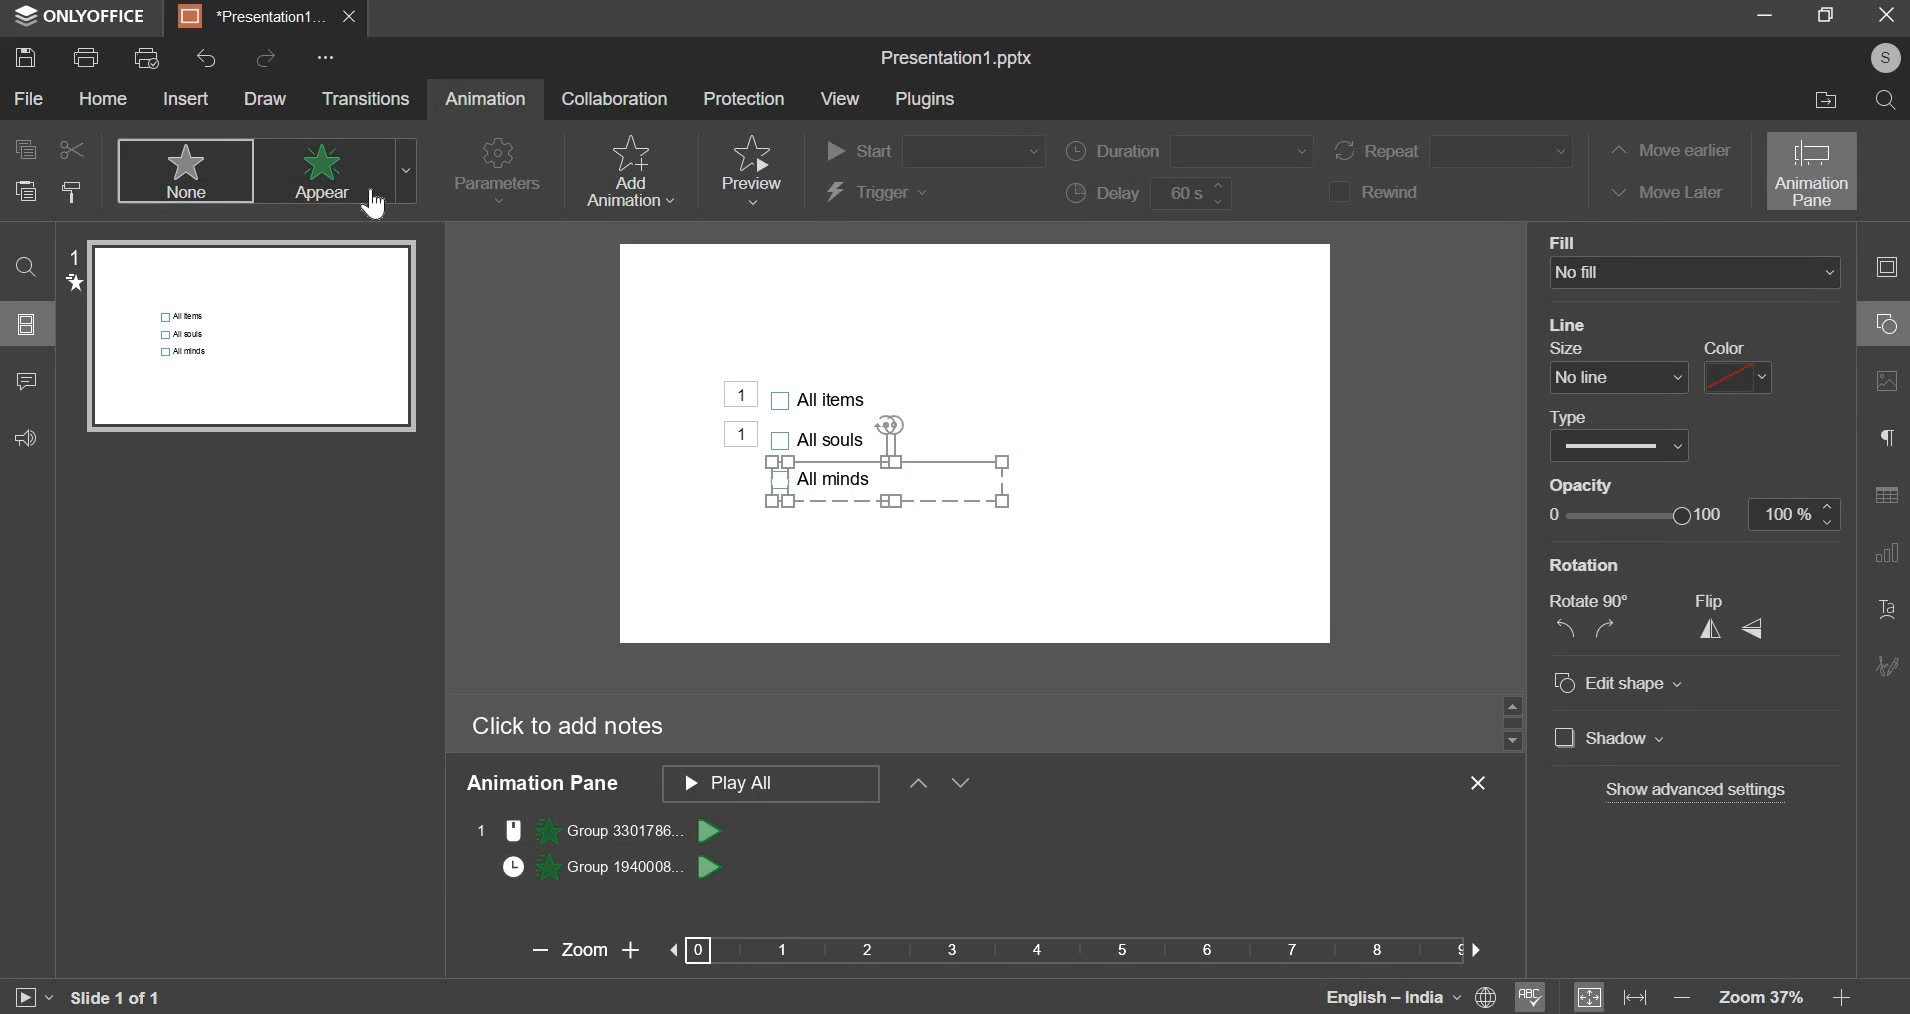 Image resolution: width=1910 pixels, height=1014 pixels. I want to click on maximize, so click(1825, 17).